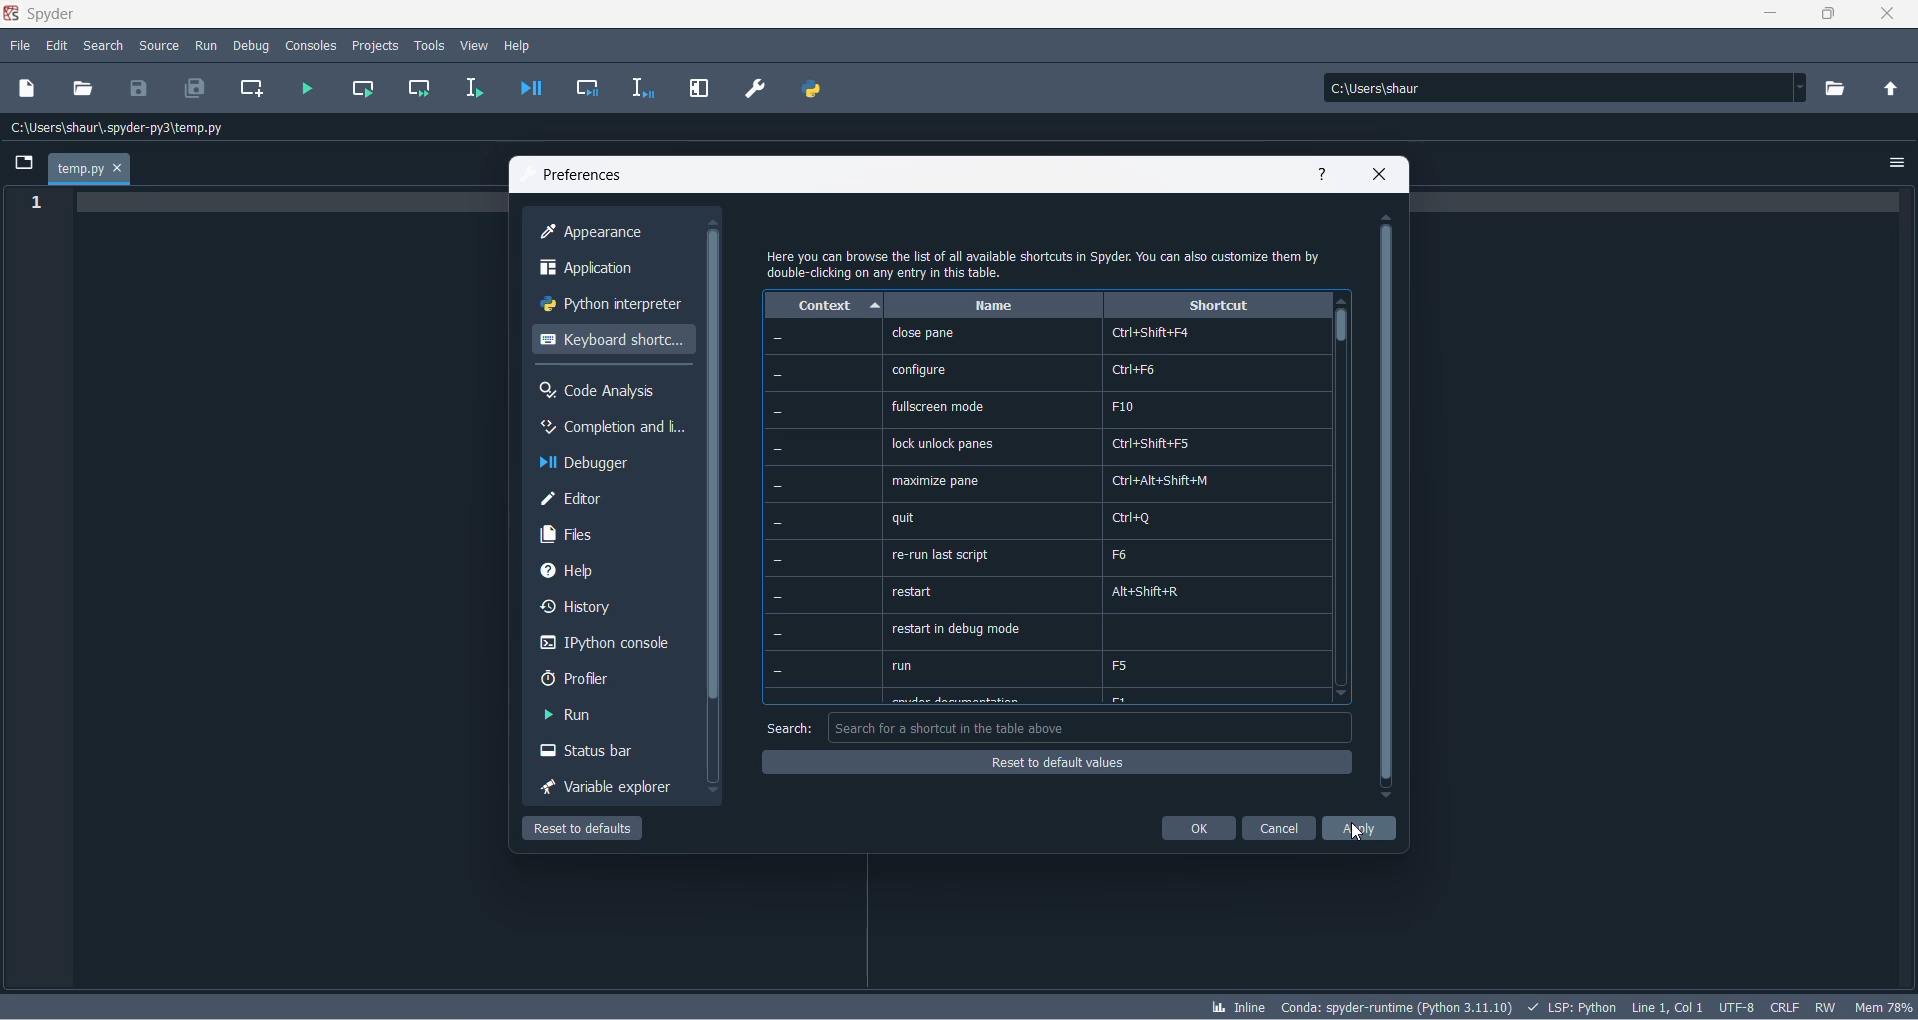 This screenshot has width=1918, height=1020. Describe the element at coordinates (610, 307) in the screenshot. I see `python interpreter` at that location.